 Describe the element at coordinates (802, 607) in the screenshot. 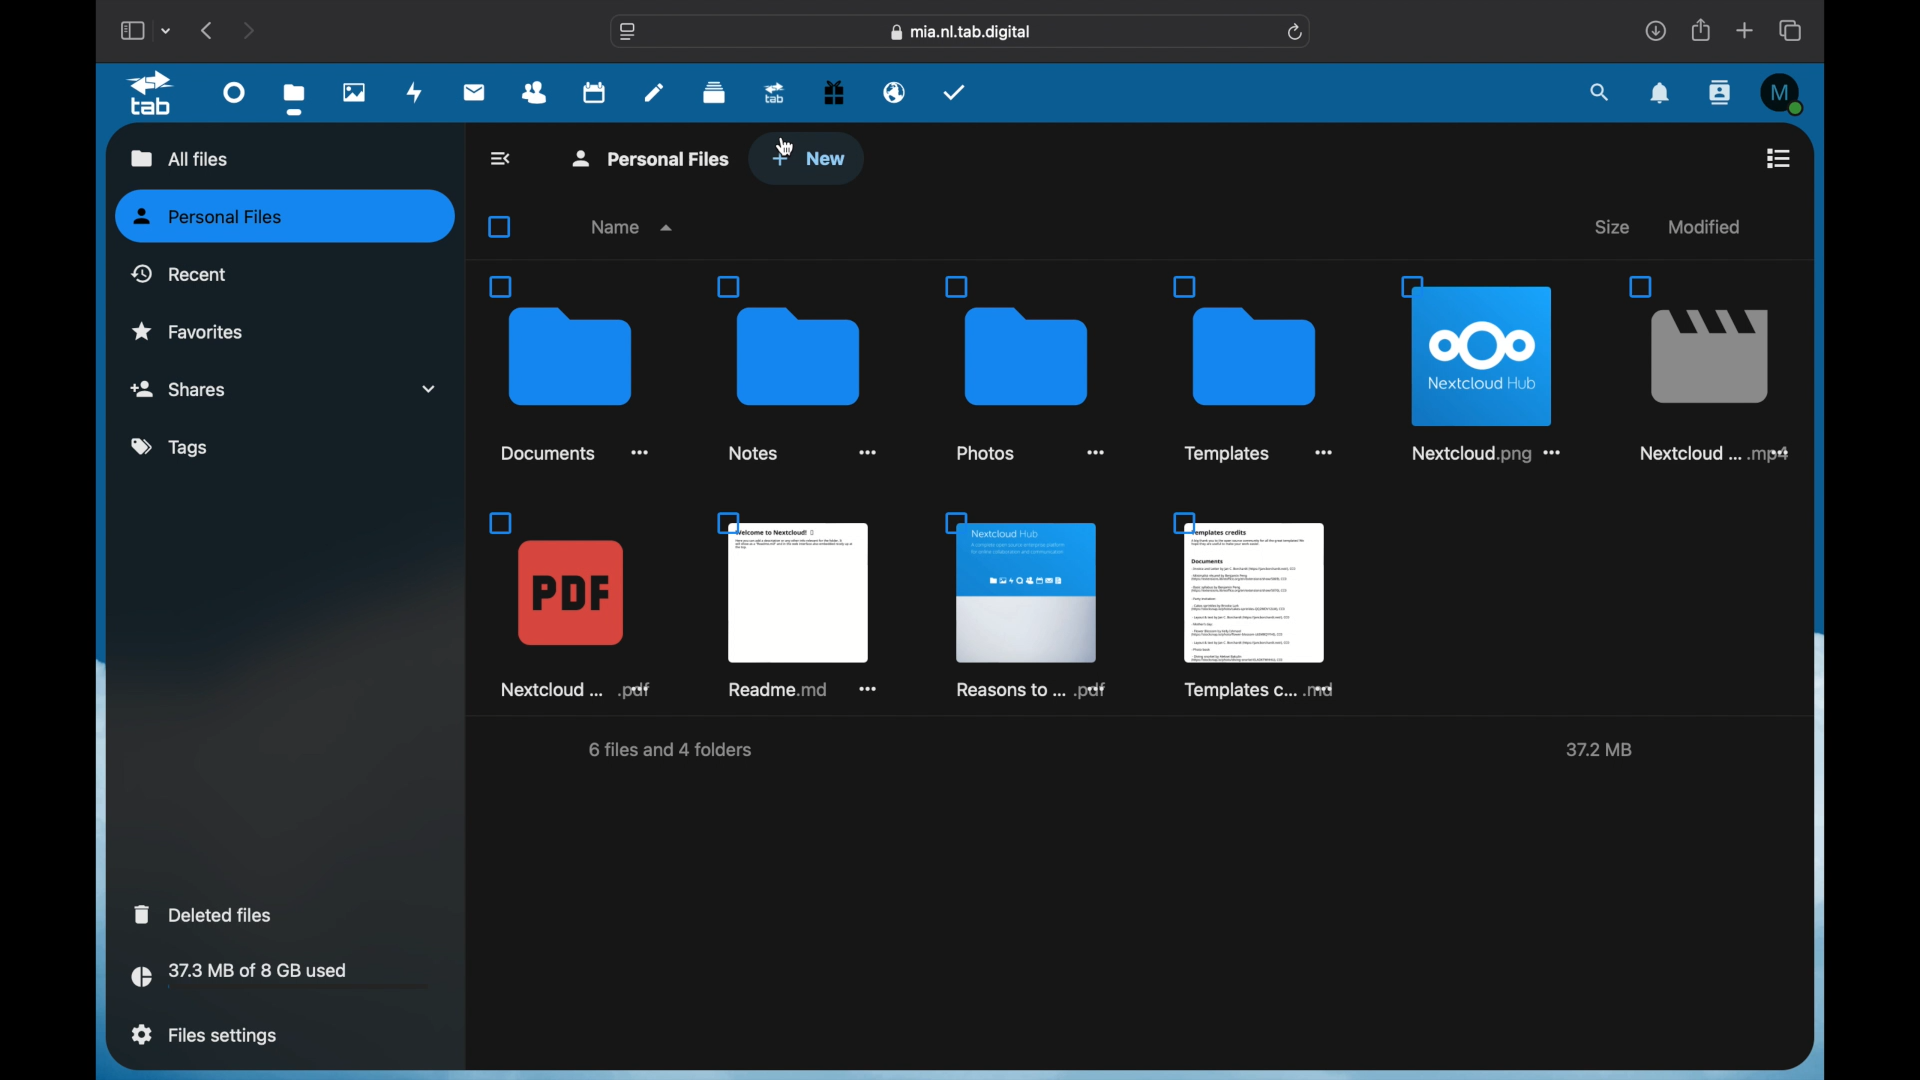

I see `file` at that location.